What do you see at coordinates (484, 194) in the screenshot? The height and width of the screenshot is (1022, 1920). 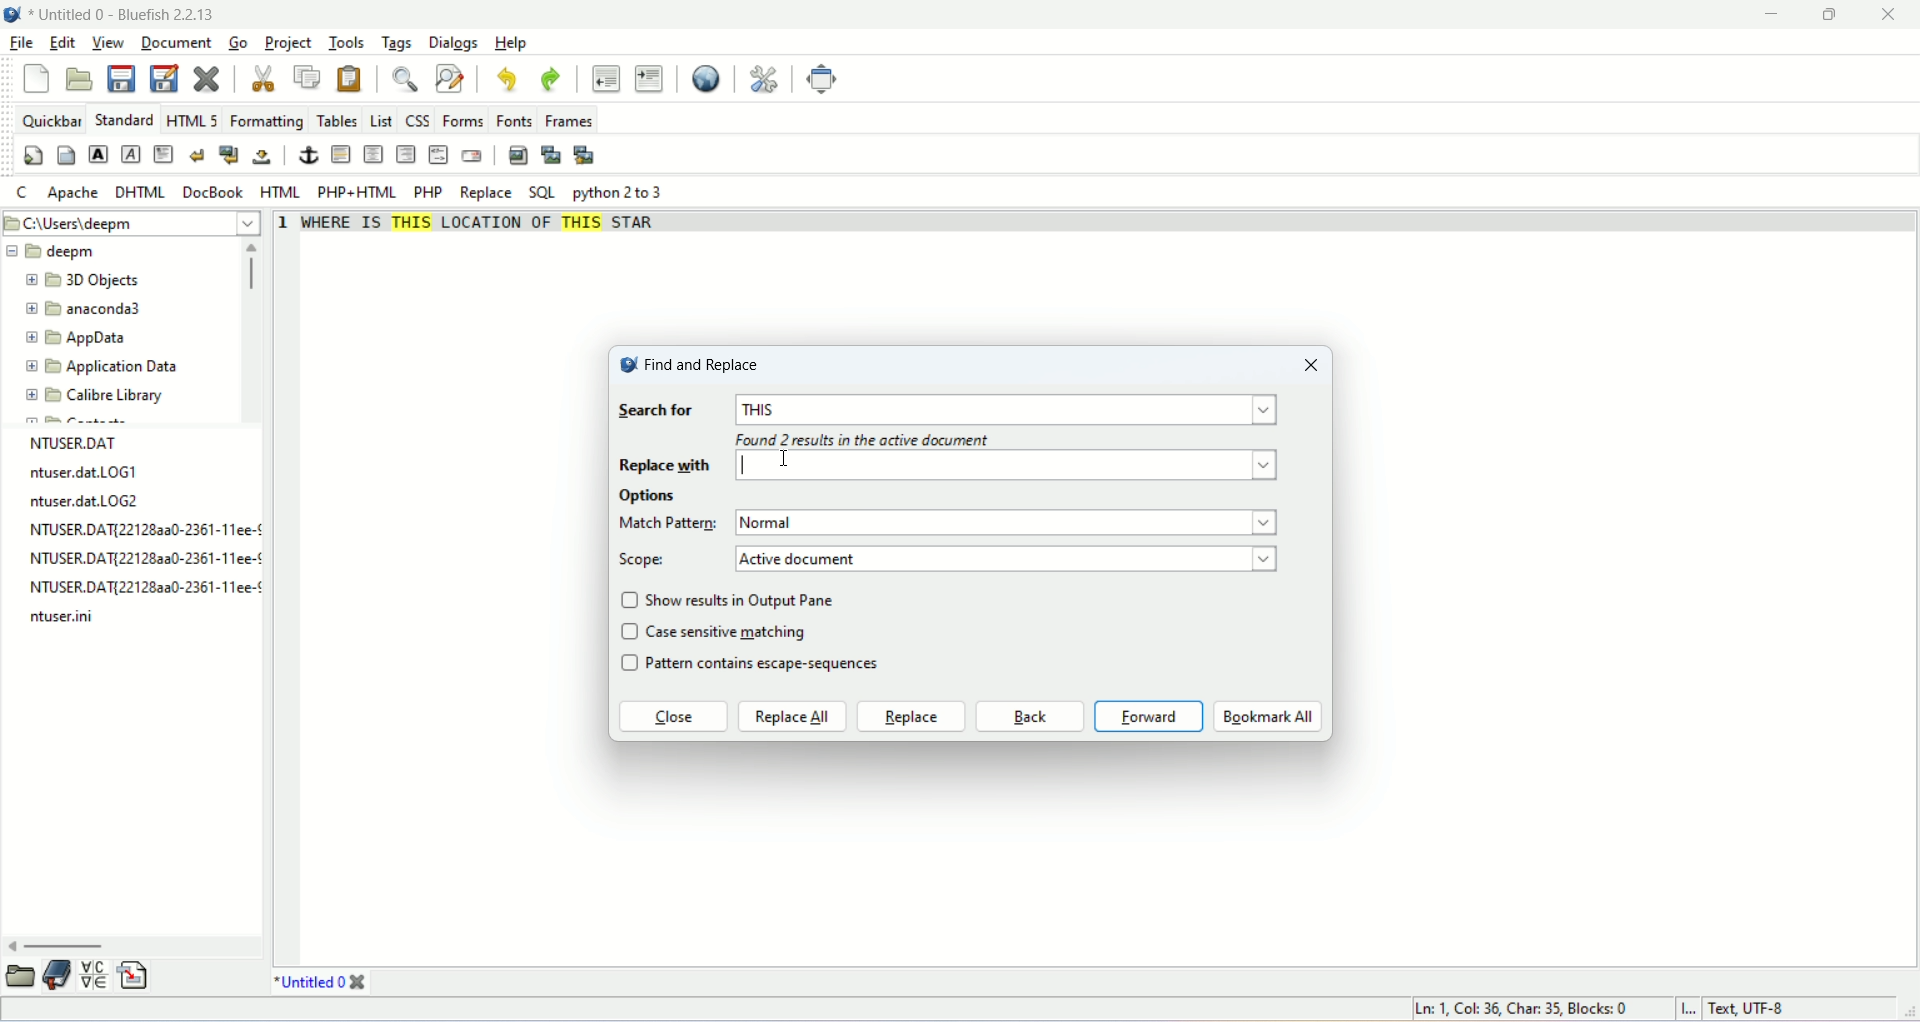 I see `replace` at bounding box center [484, 194].